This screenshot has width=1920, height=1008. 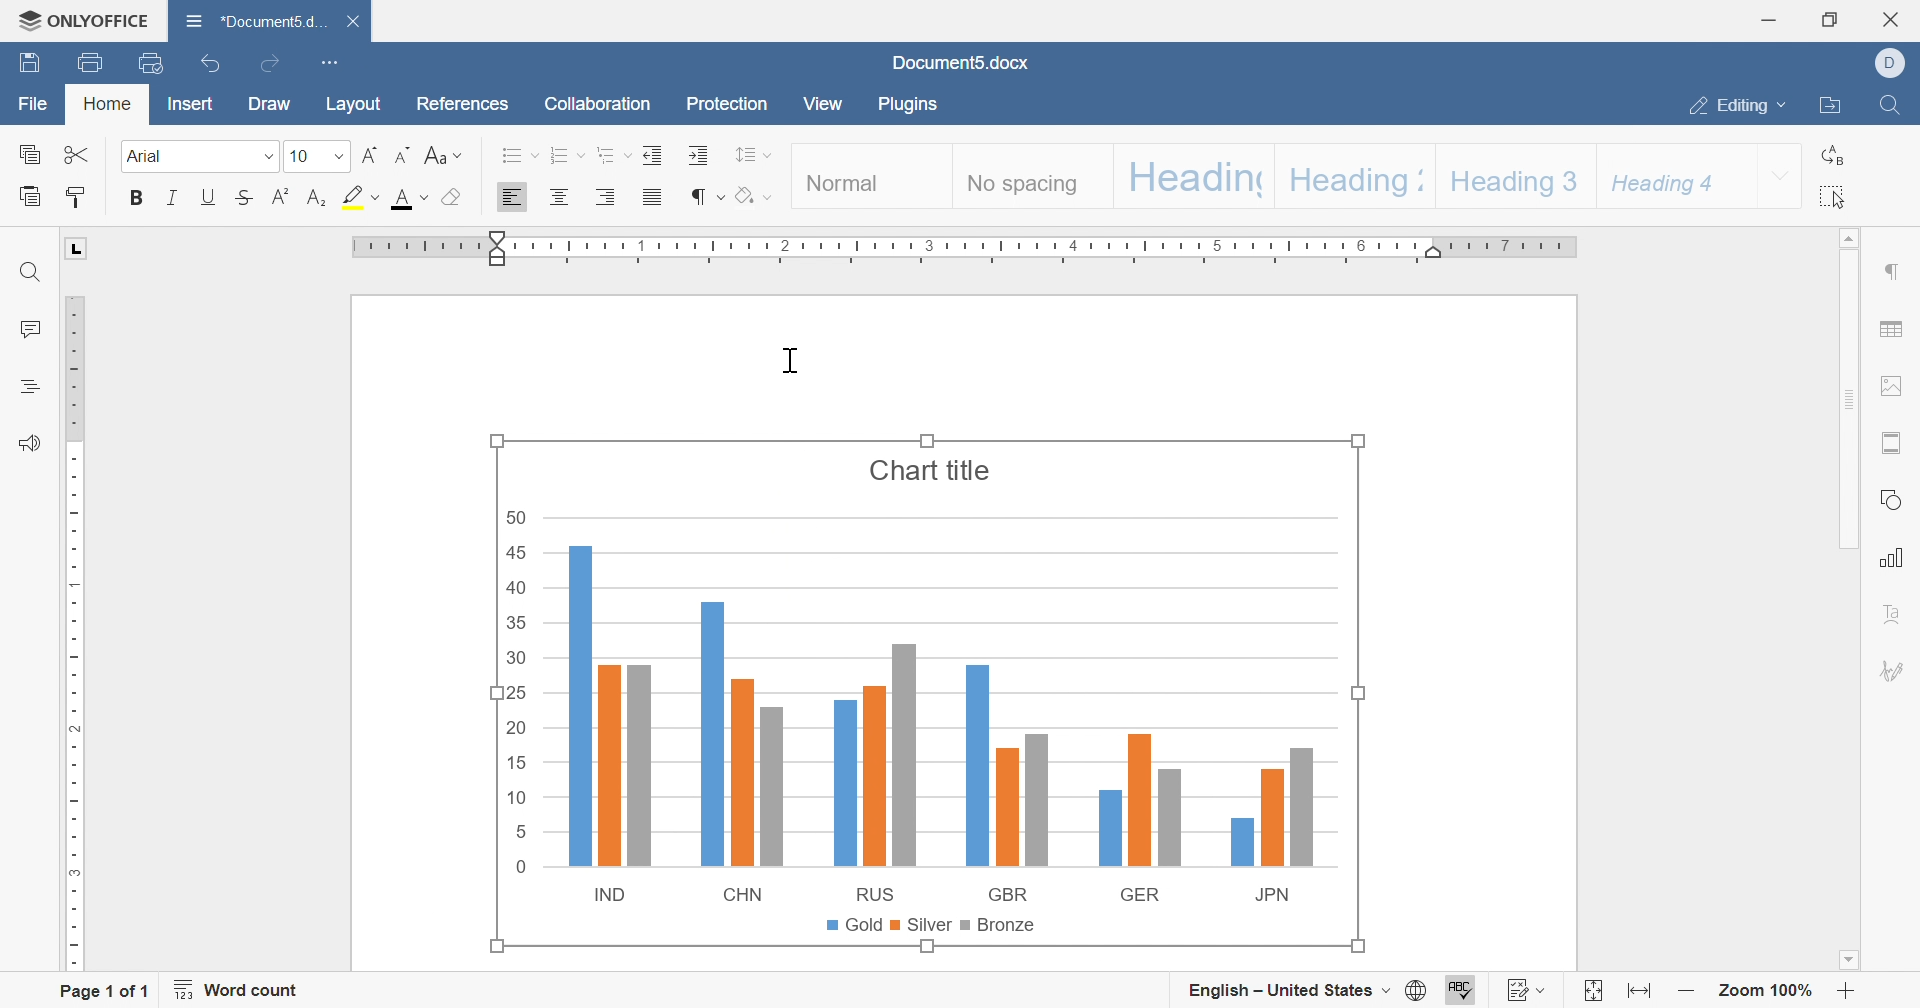 What do you see at coordinates (31, 271) in the screenshot?
I see `find` at bounding box center [31, 271].